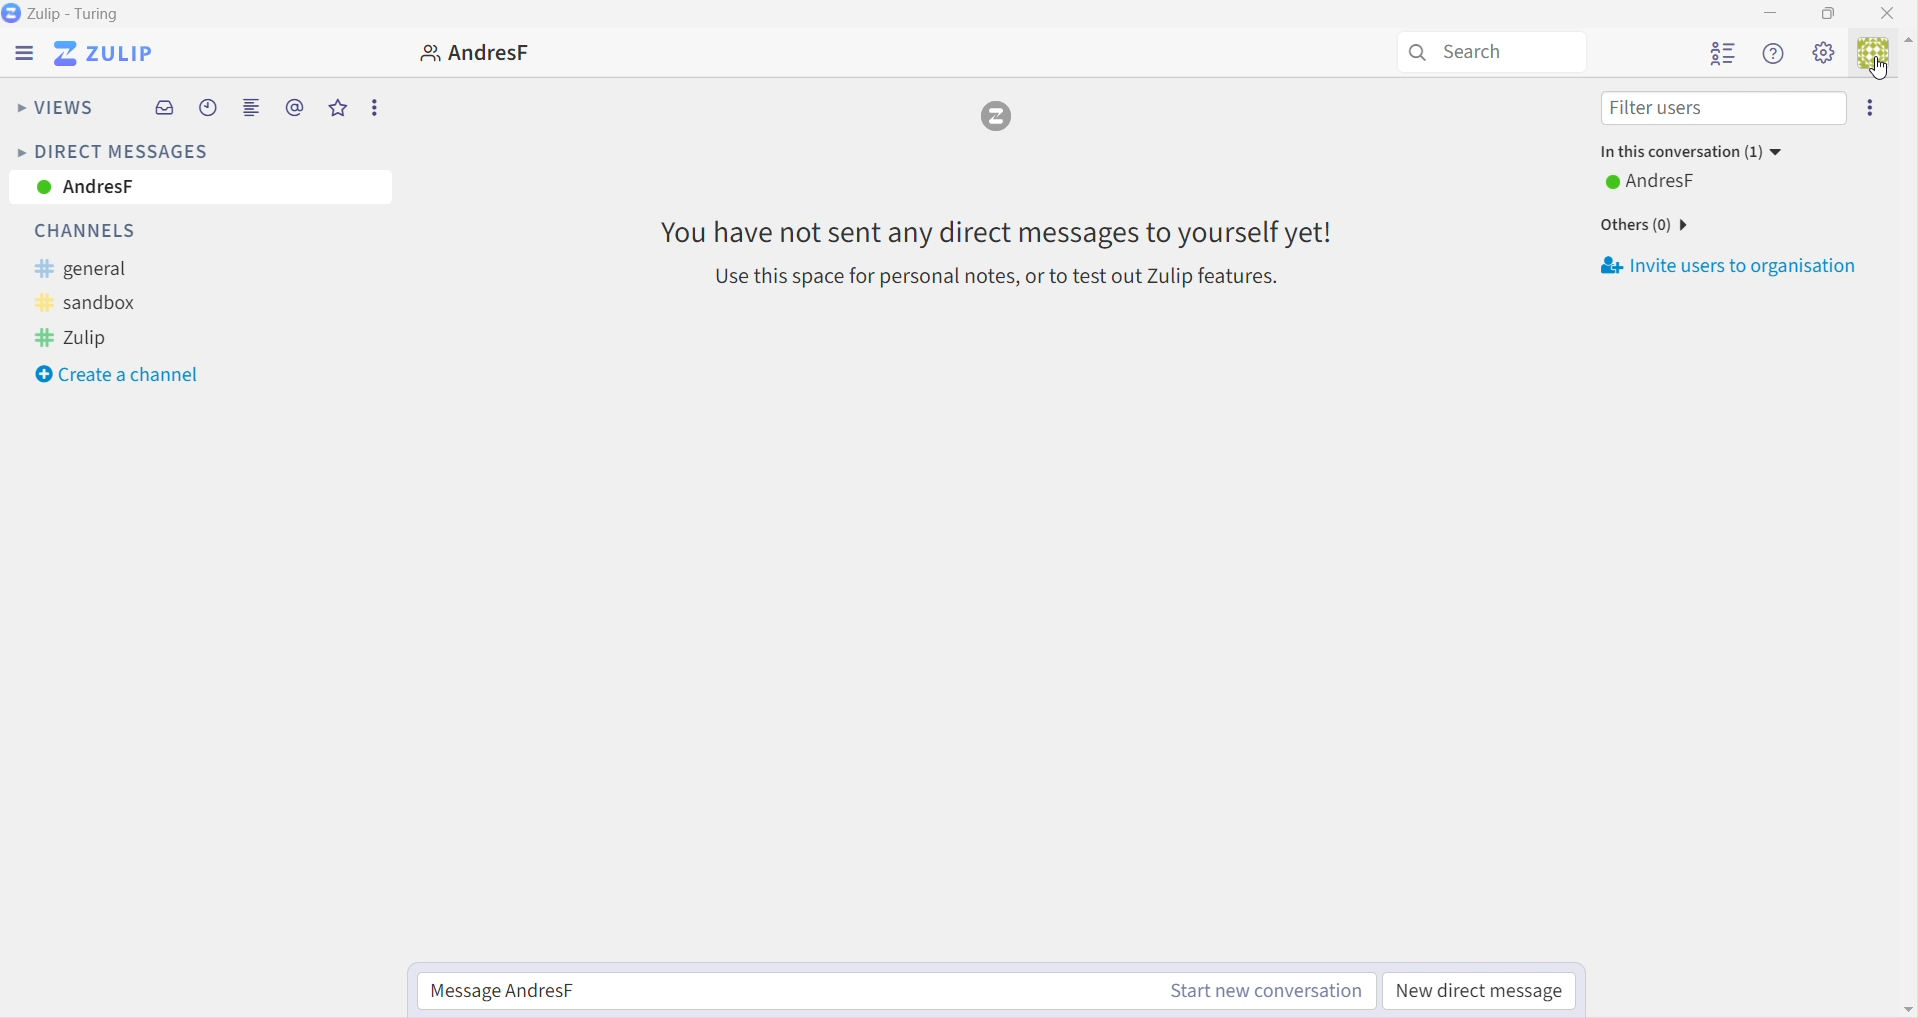  Describe the element at coordinates (1825, 55) in the screenshot. I see `Settings` at that location.